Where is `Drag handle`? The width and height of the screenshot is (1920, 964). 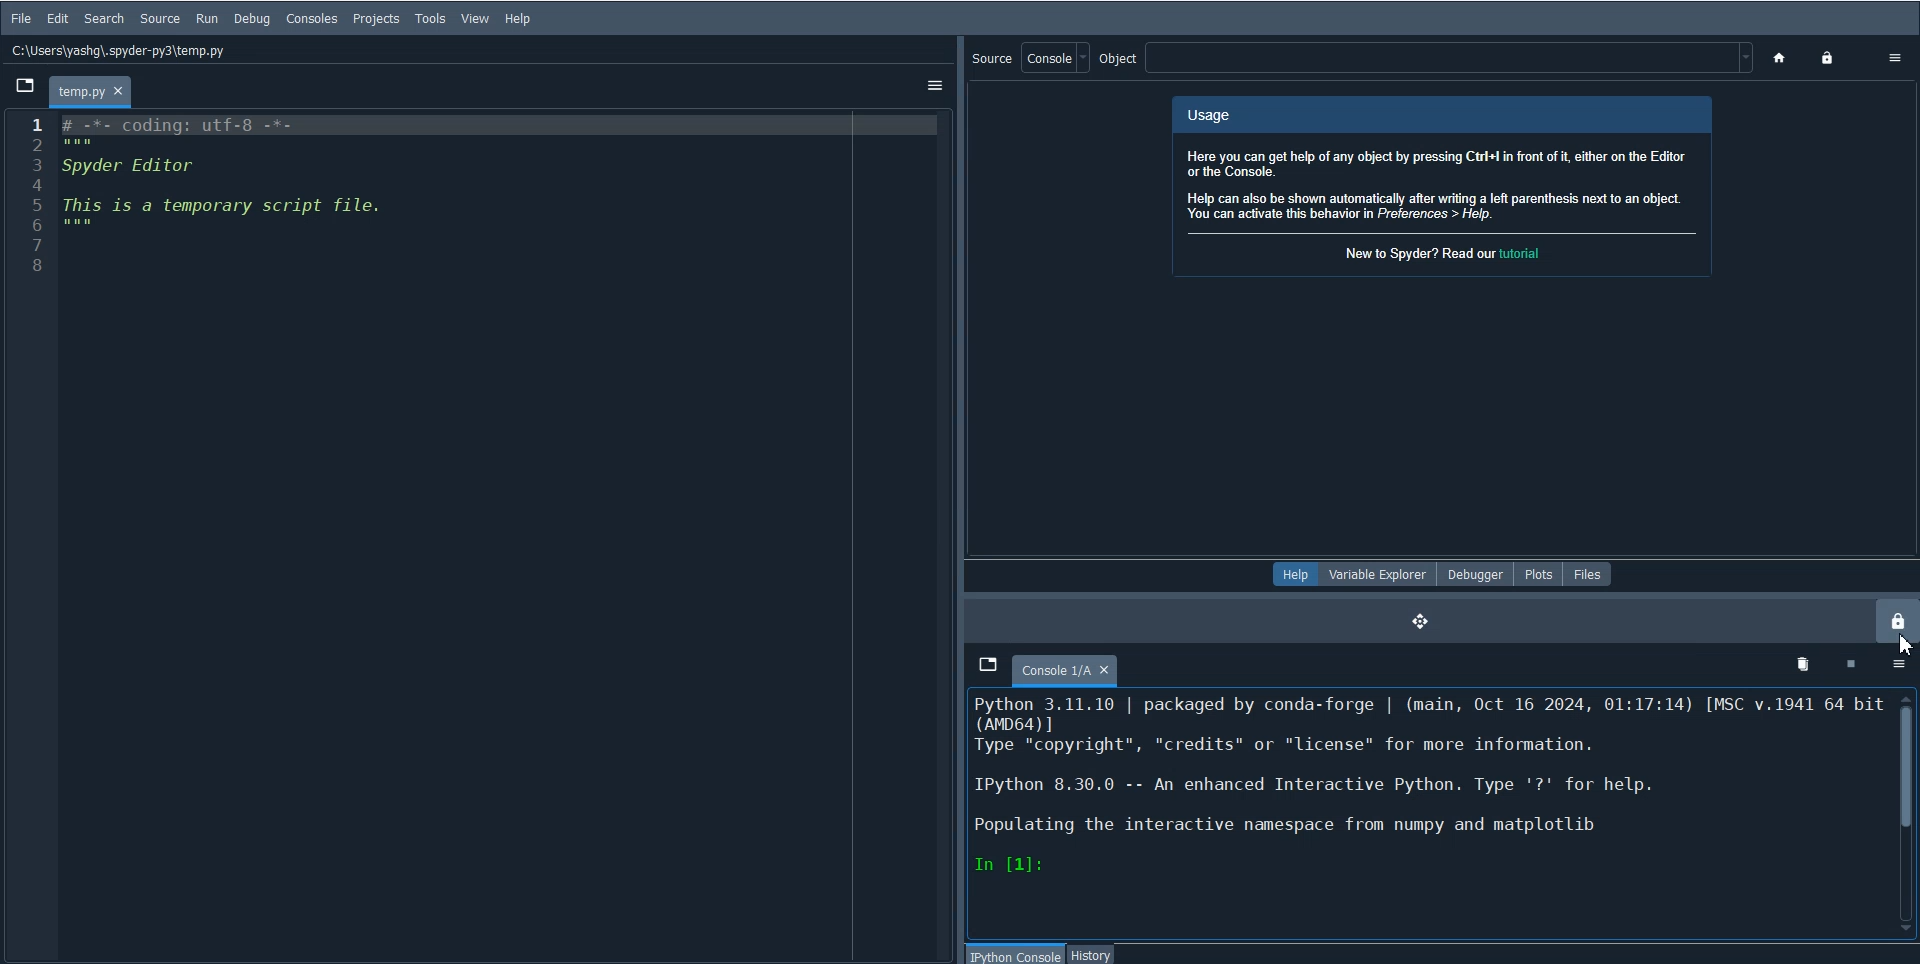 Drag handle is located at coordinates (959, 498).